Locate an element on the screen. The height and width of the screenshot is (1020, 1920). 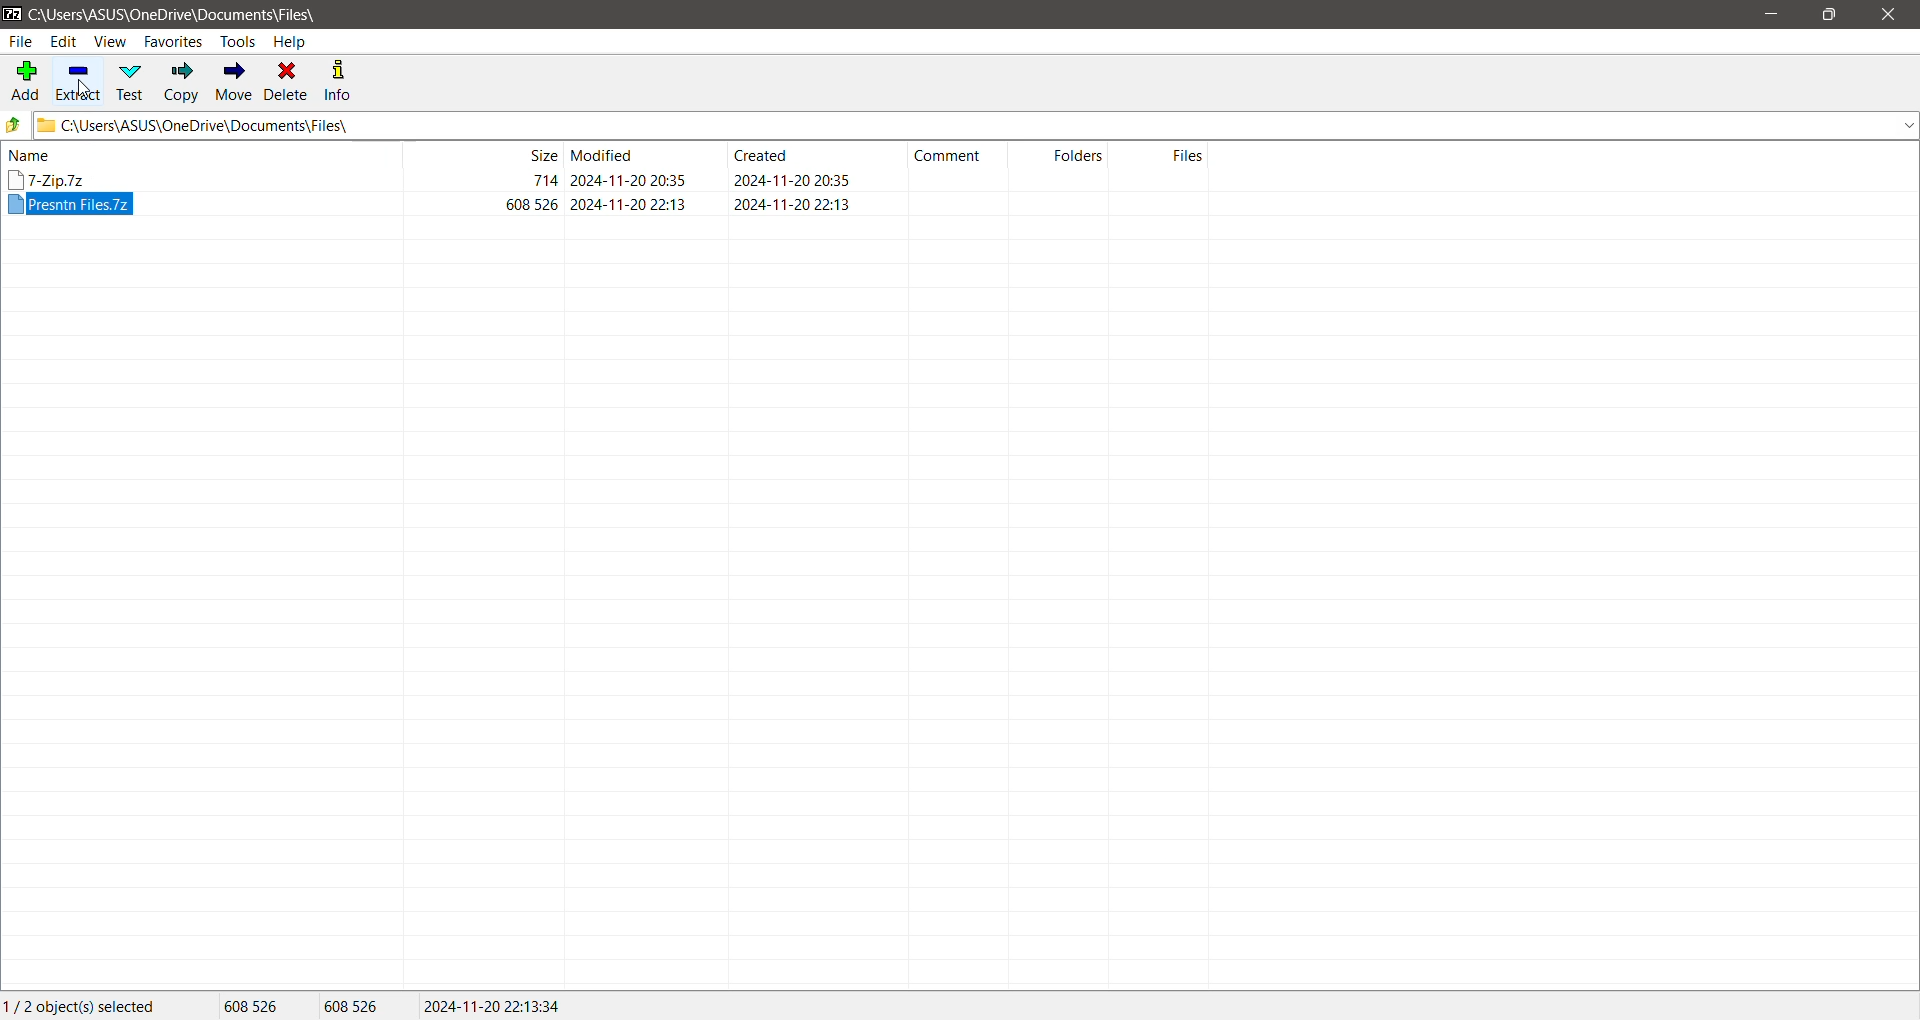
size is located at coordinates (533, 204).